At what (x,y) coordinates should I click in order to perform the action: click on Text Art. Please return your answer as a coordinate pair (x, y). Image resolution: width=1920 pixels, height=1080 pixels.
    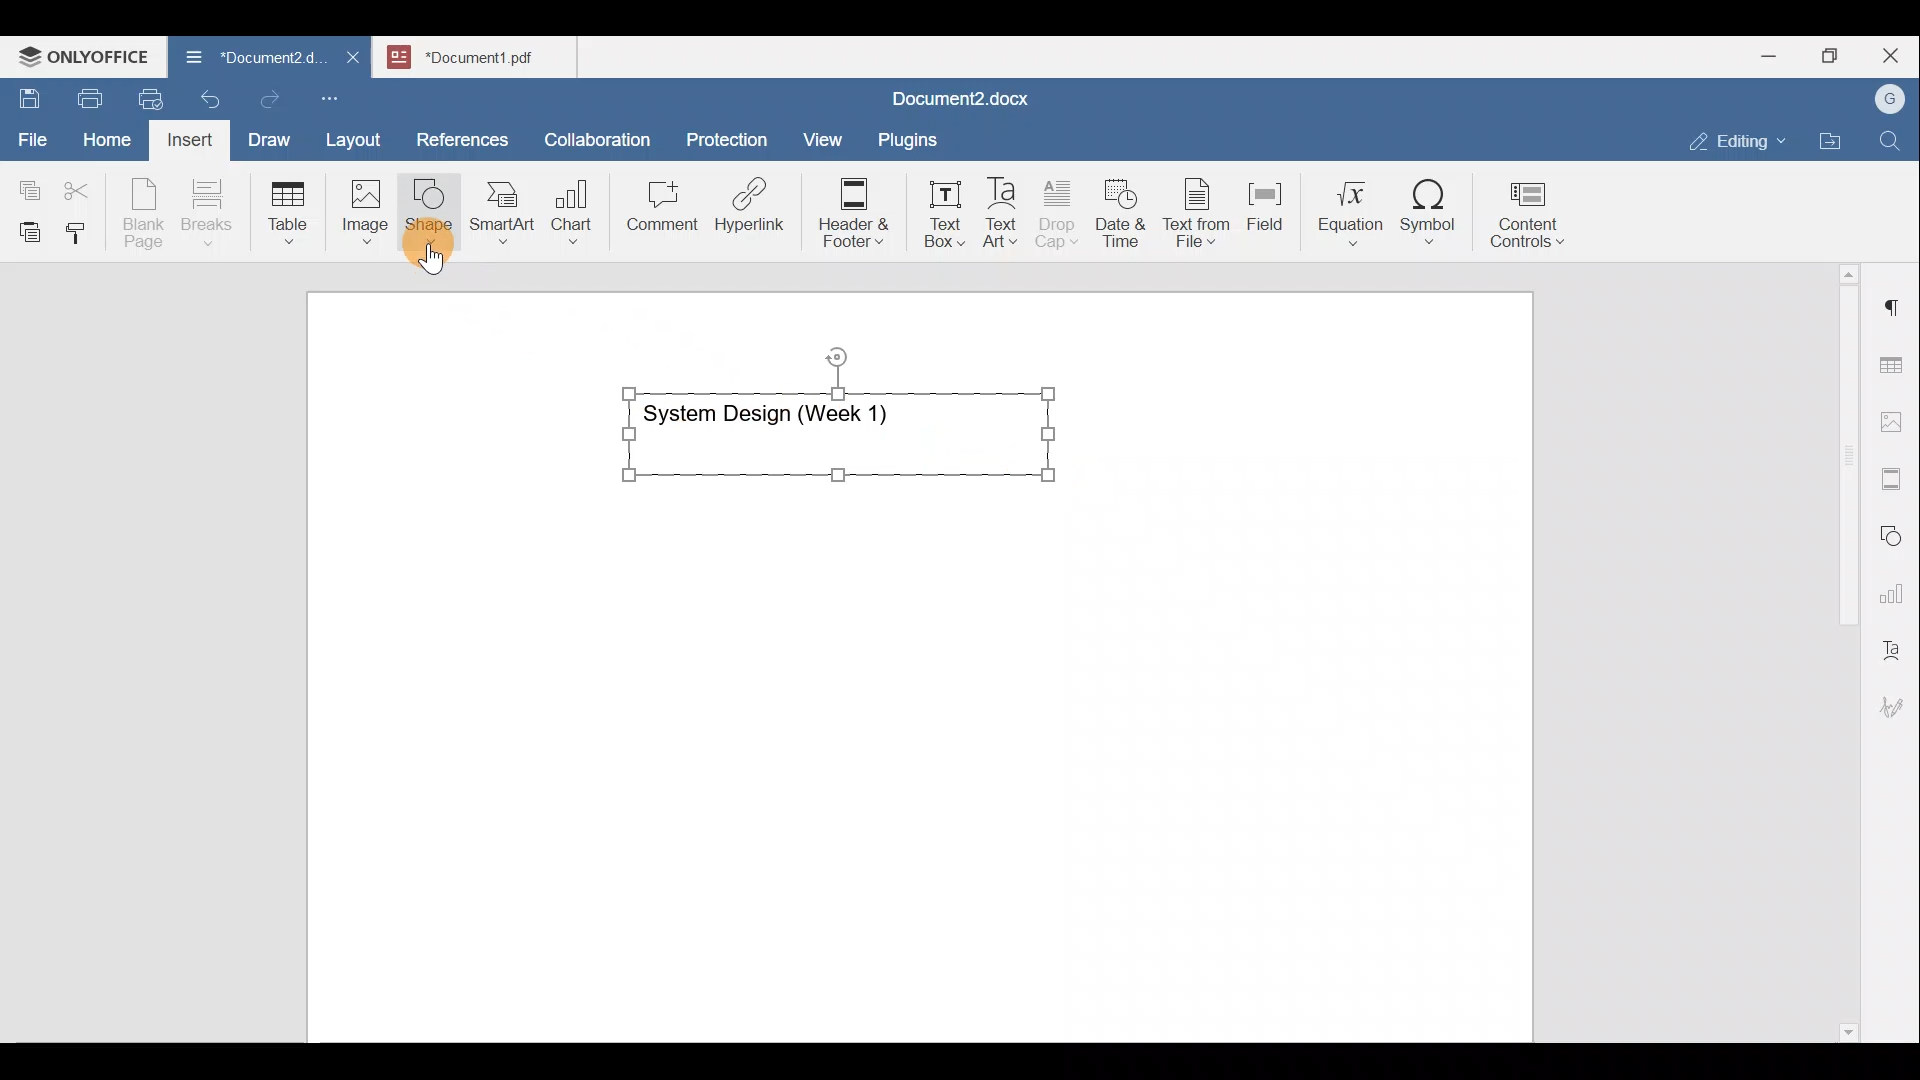
    Looking at the image, I should click on (1002, 213).